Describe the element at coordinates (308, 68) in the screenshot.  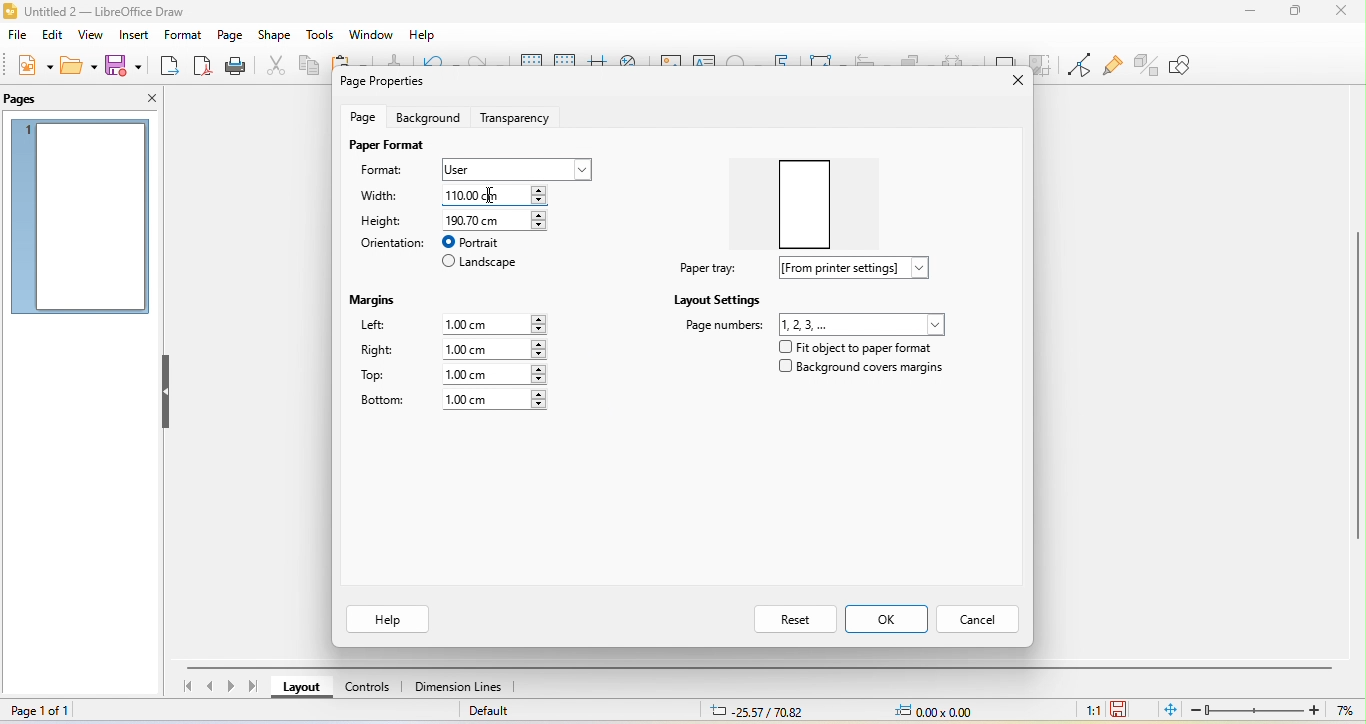
I see `copy` at that location.